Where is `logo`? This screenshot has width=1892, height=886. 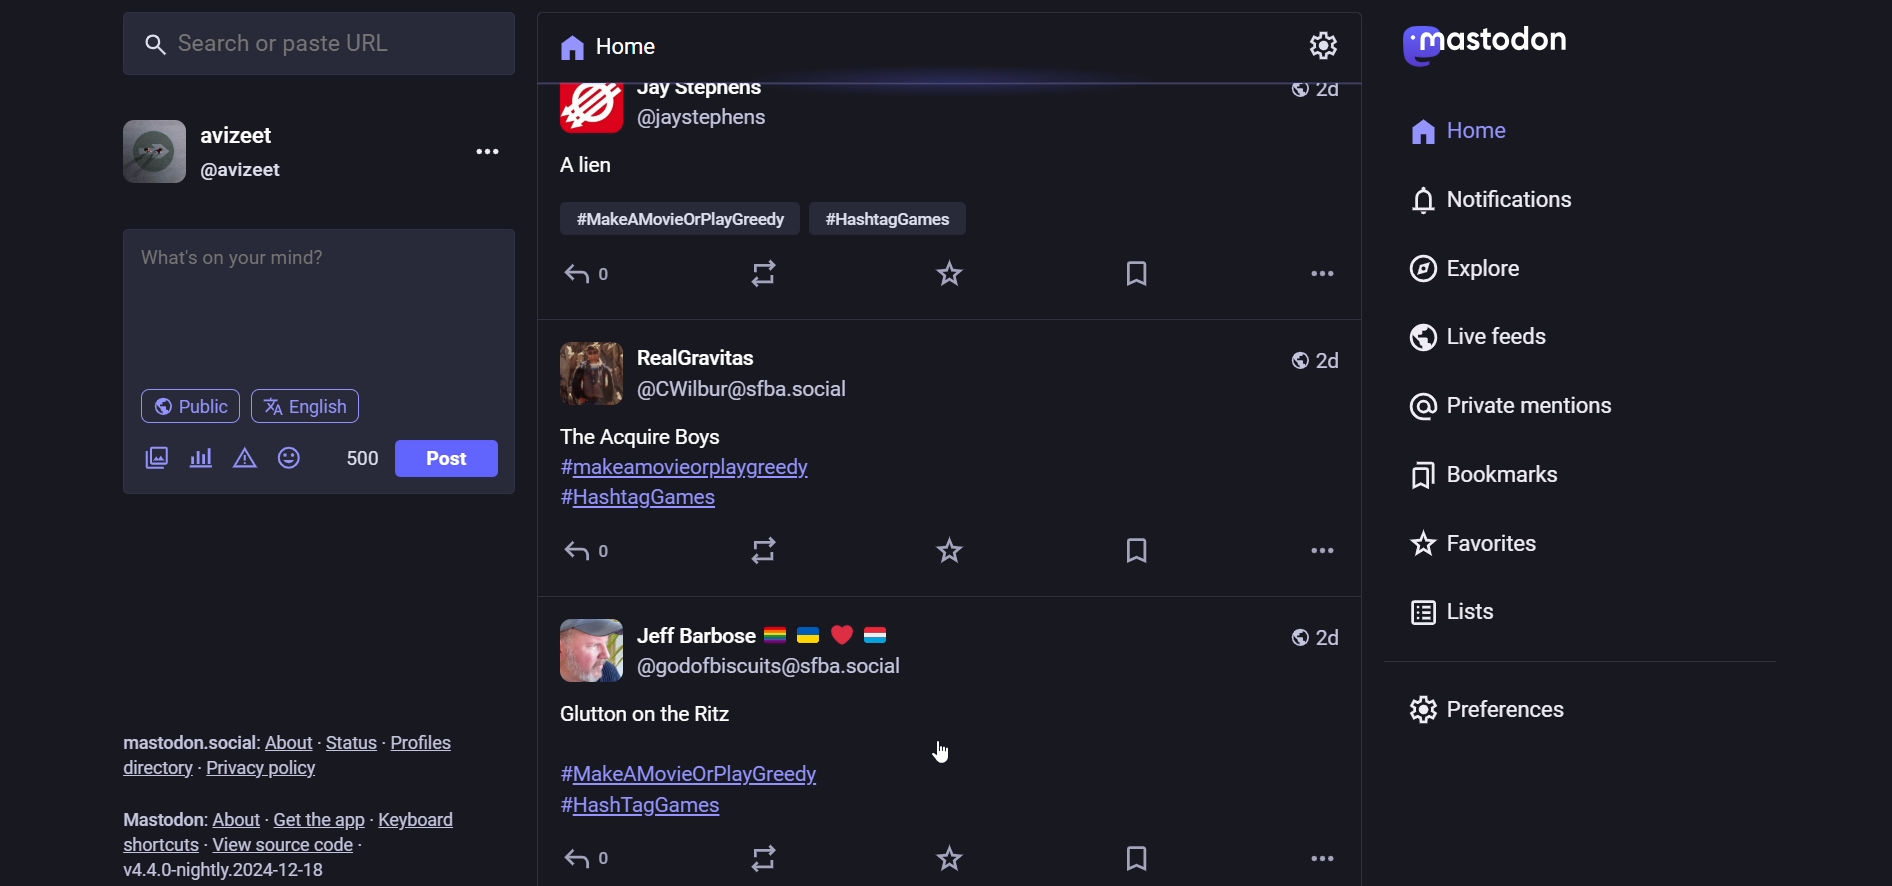
logo is located at coordinates (1490, 45).